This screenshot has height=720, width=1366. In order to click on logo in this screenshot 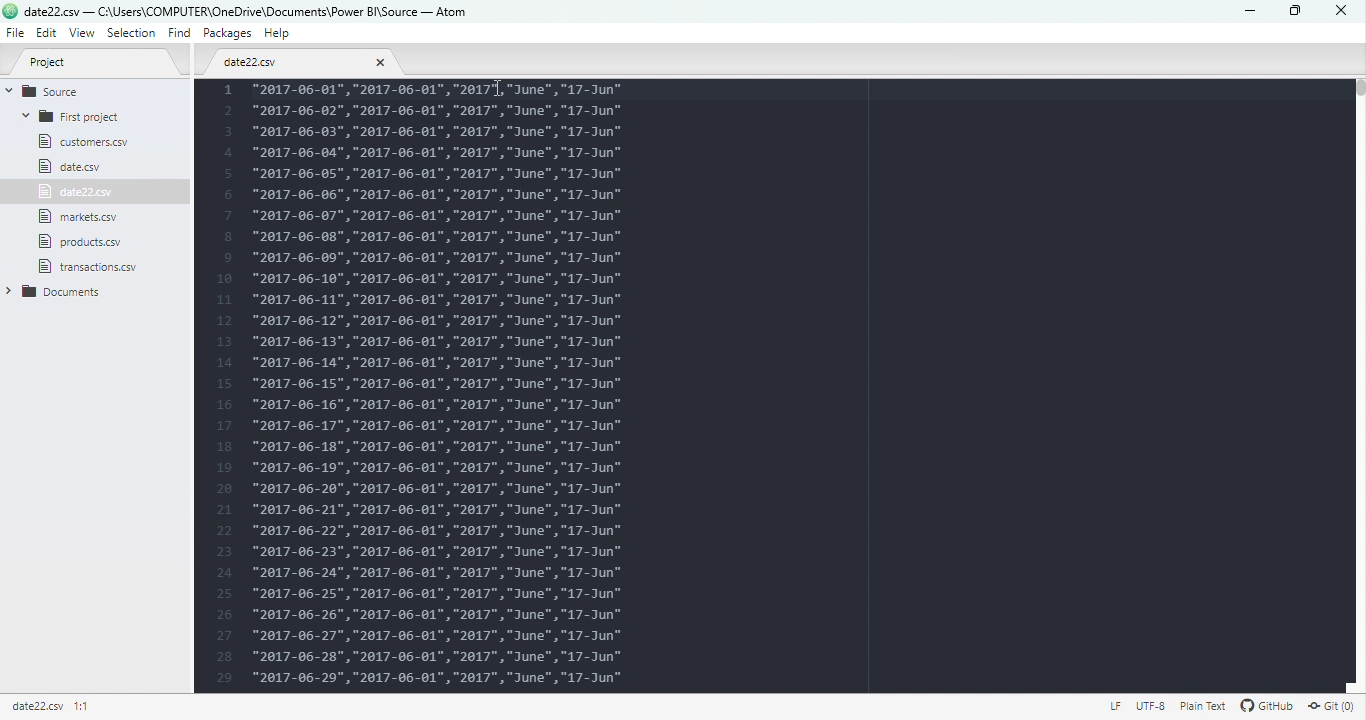, I will do `click(10, 11)`.